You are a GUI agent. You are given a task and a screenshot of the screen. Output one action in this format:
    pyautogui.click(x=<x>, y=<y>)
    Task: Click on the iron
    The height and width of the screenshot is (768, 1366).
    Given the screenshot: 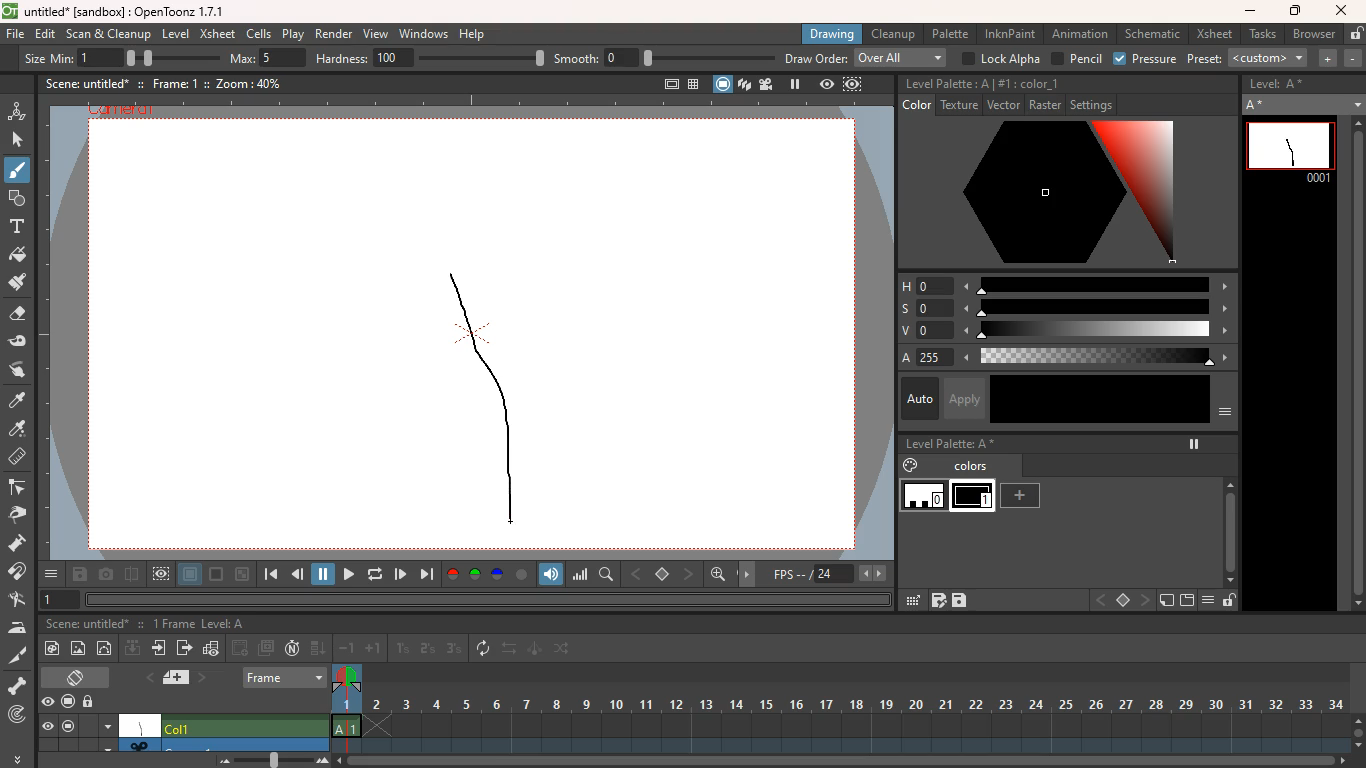 What is the action you would take?
    pyautogui.click(x=21, y=628)
    